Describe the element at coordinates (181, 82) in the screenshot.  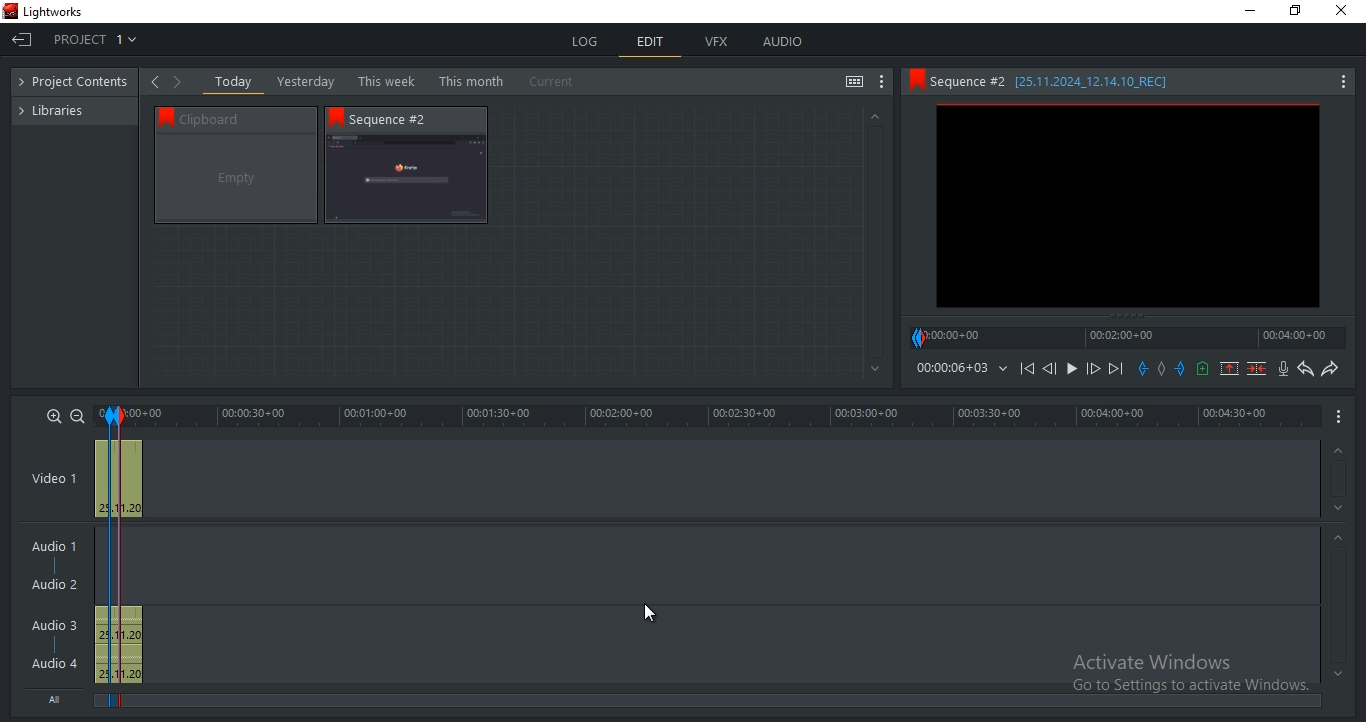
I see `Navigate right options` at that location.